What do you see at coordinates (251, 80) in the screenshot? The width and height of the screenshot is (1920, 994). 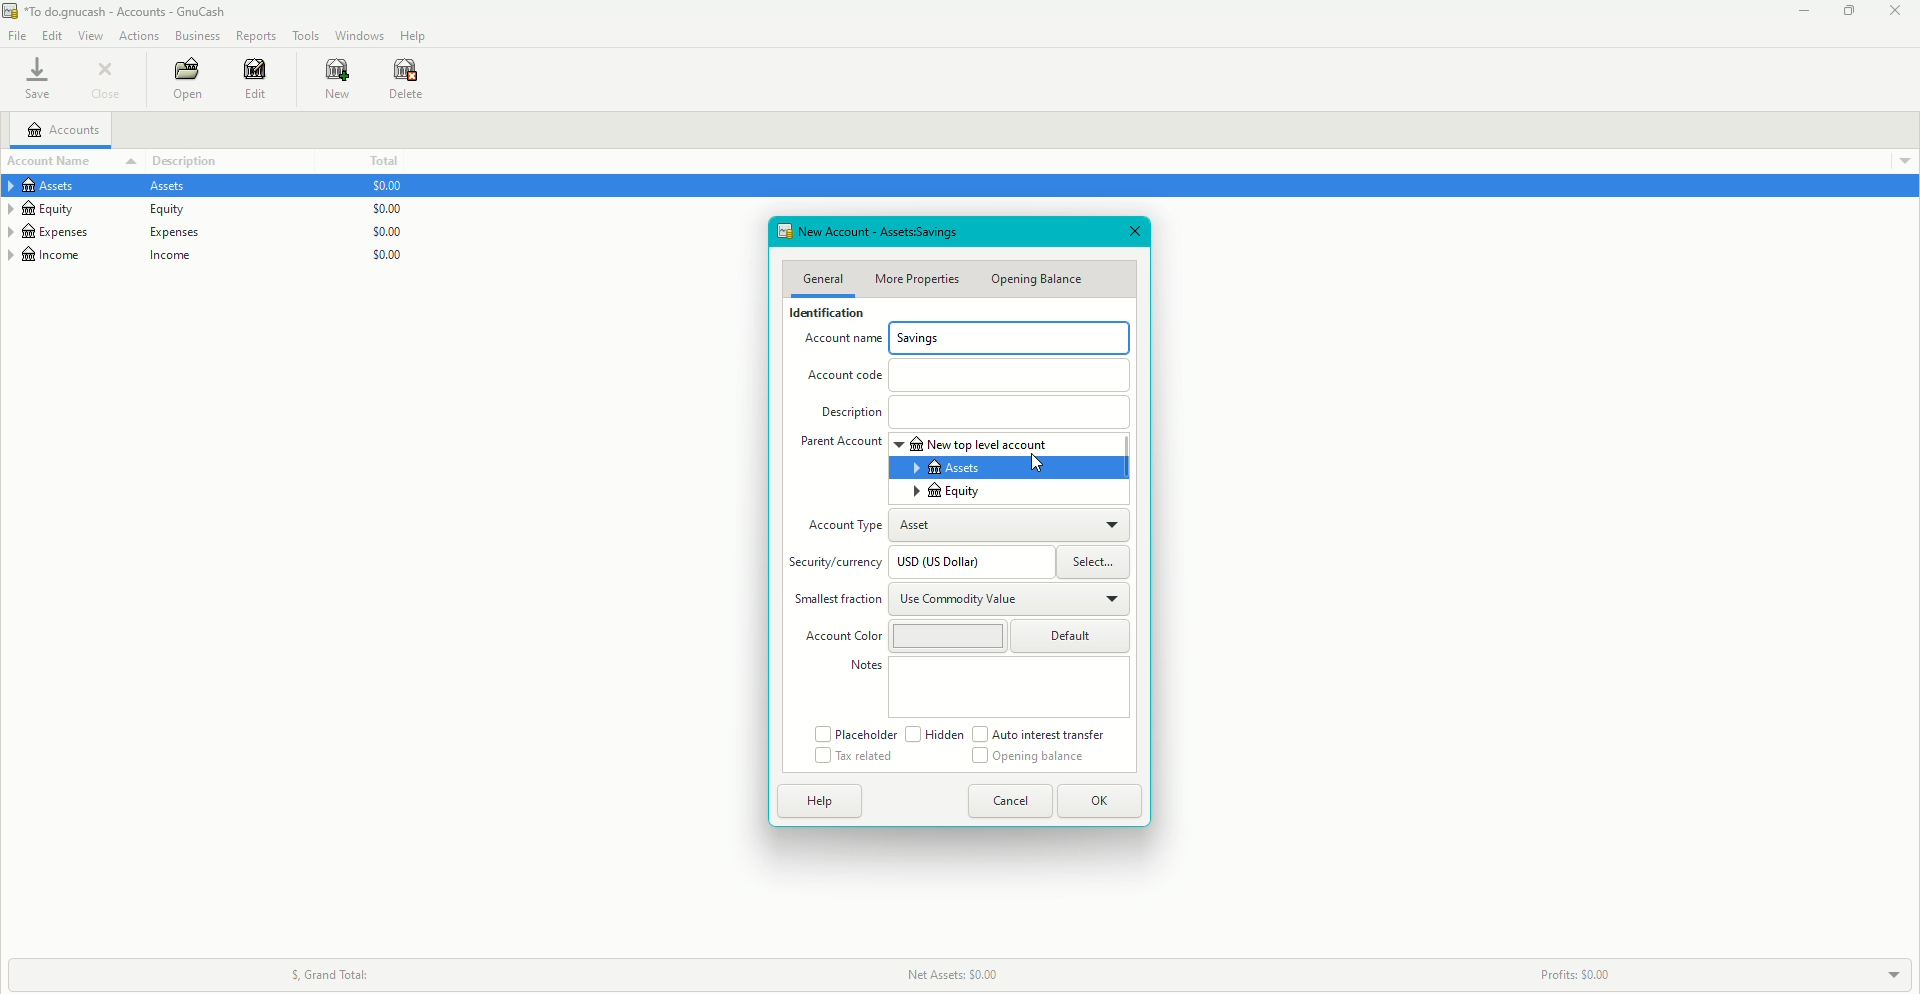 I see `Edit` at bounding box center [251, 80].